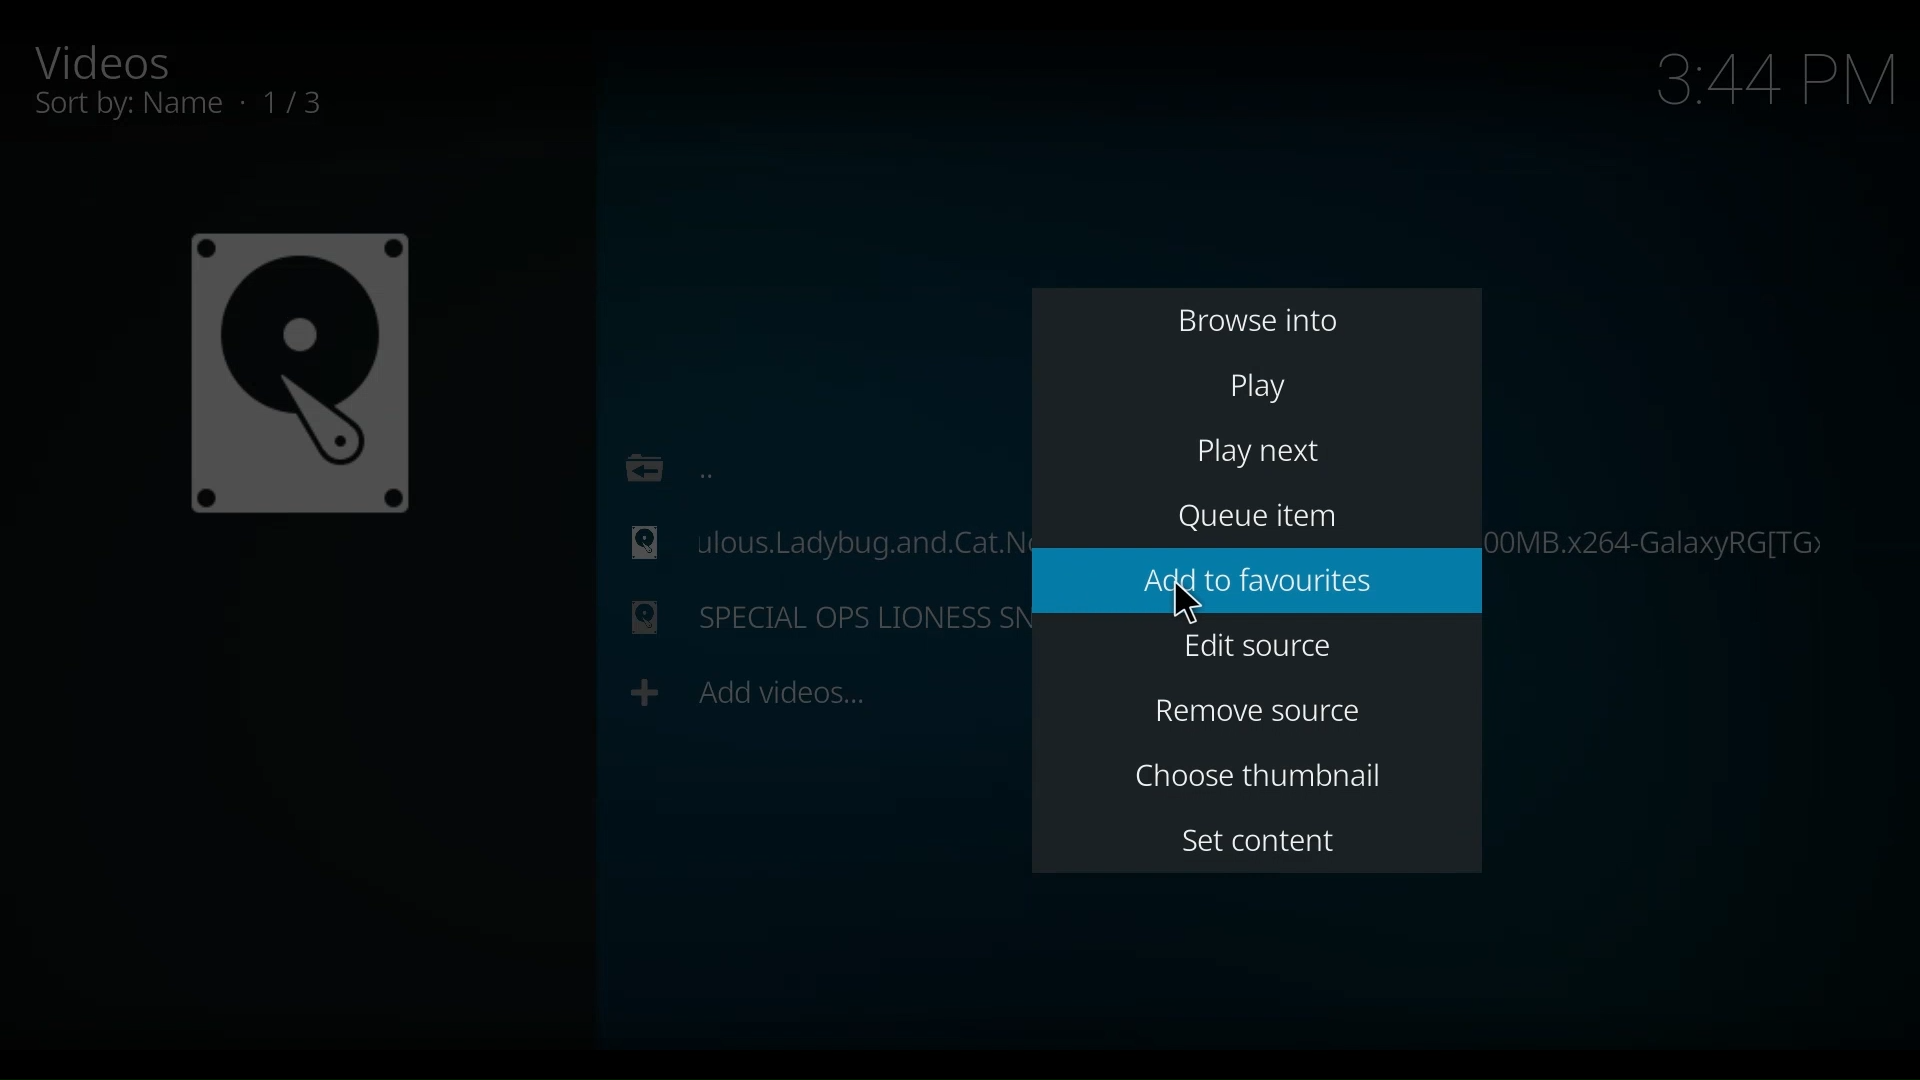 This screenshot has height=1080, width=1920. I want to click on Remove Source, so click(1259, 713).